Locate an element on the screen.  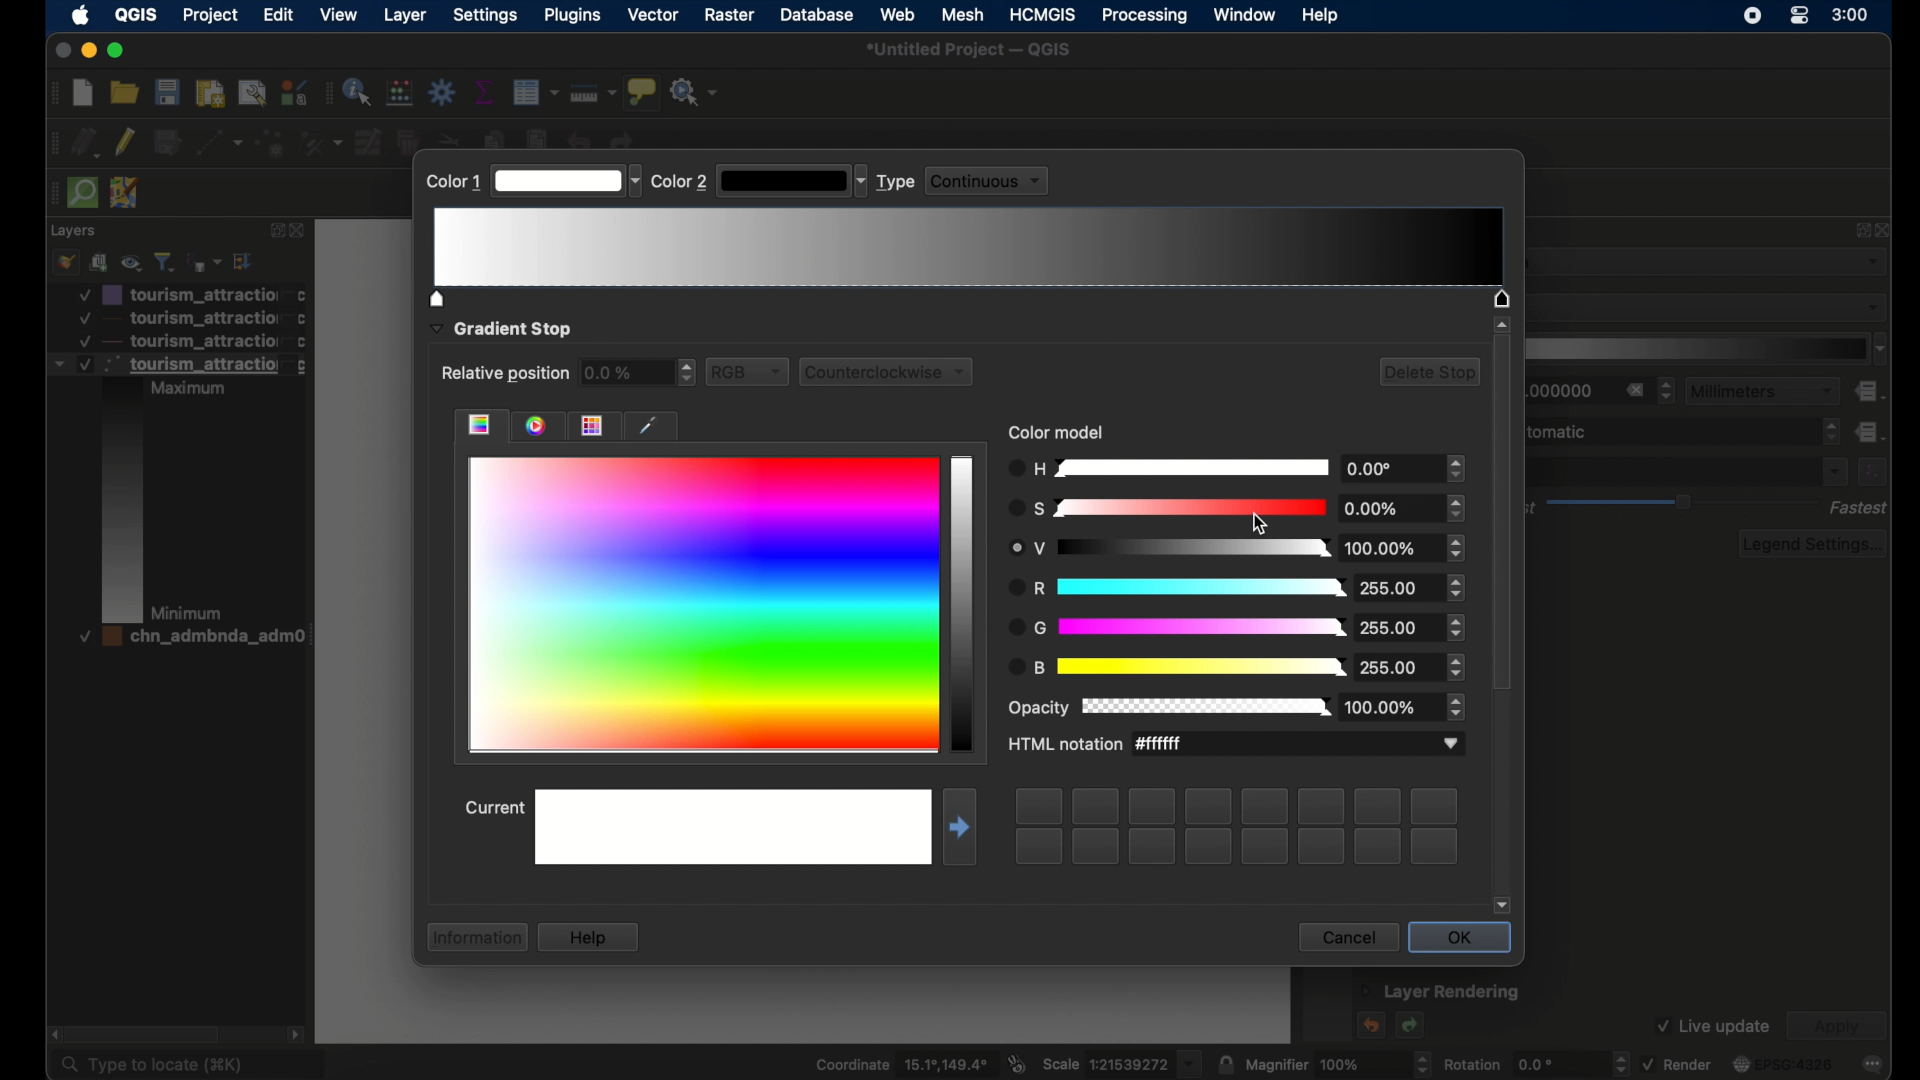
scroll right arrow is located at coordinates (297, 1033).